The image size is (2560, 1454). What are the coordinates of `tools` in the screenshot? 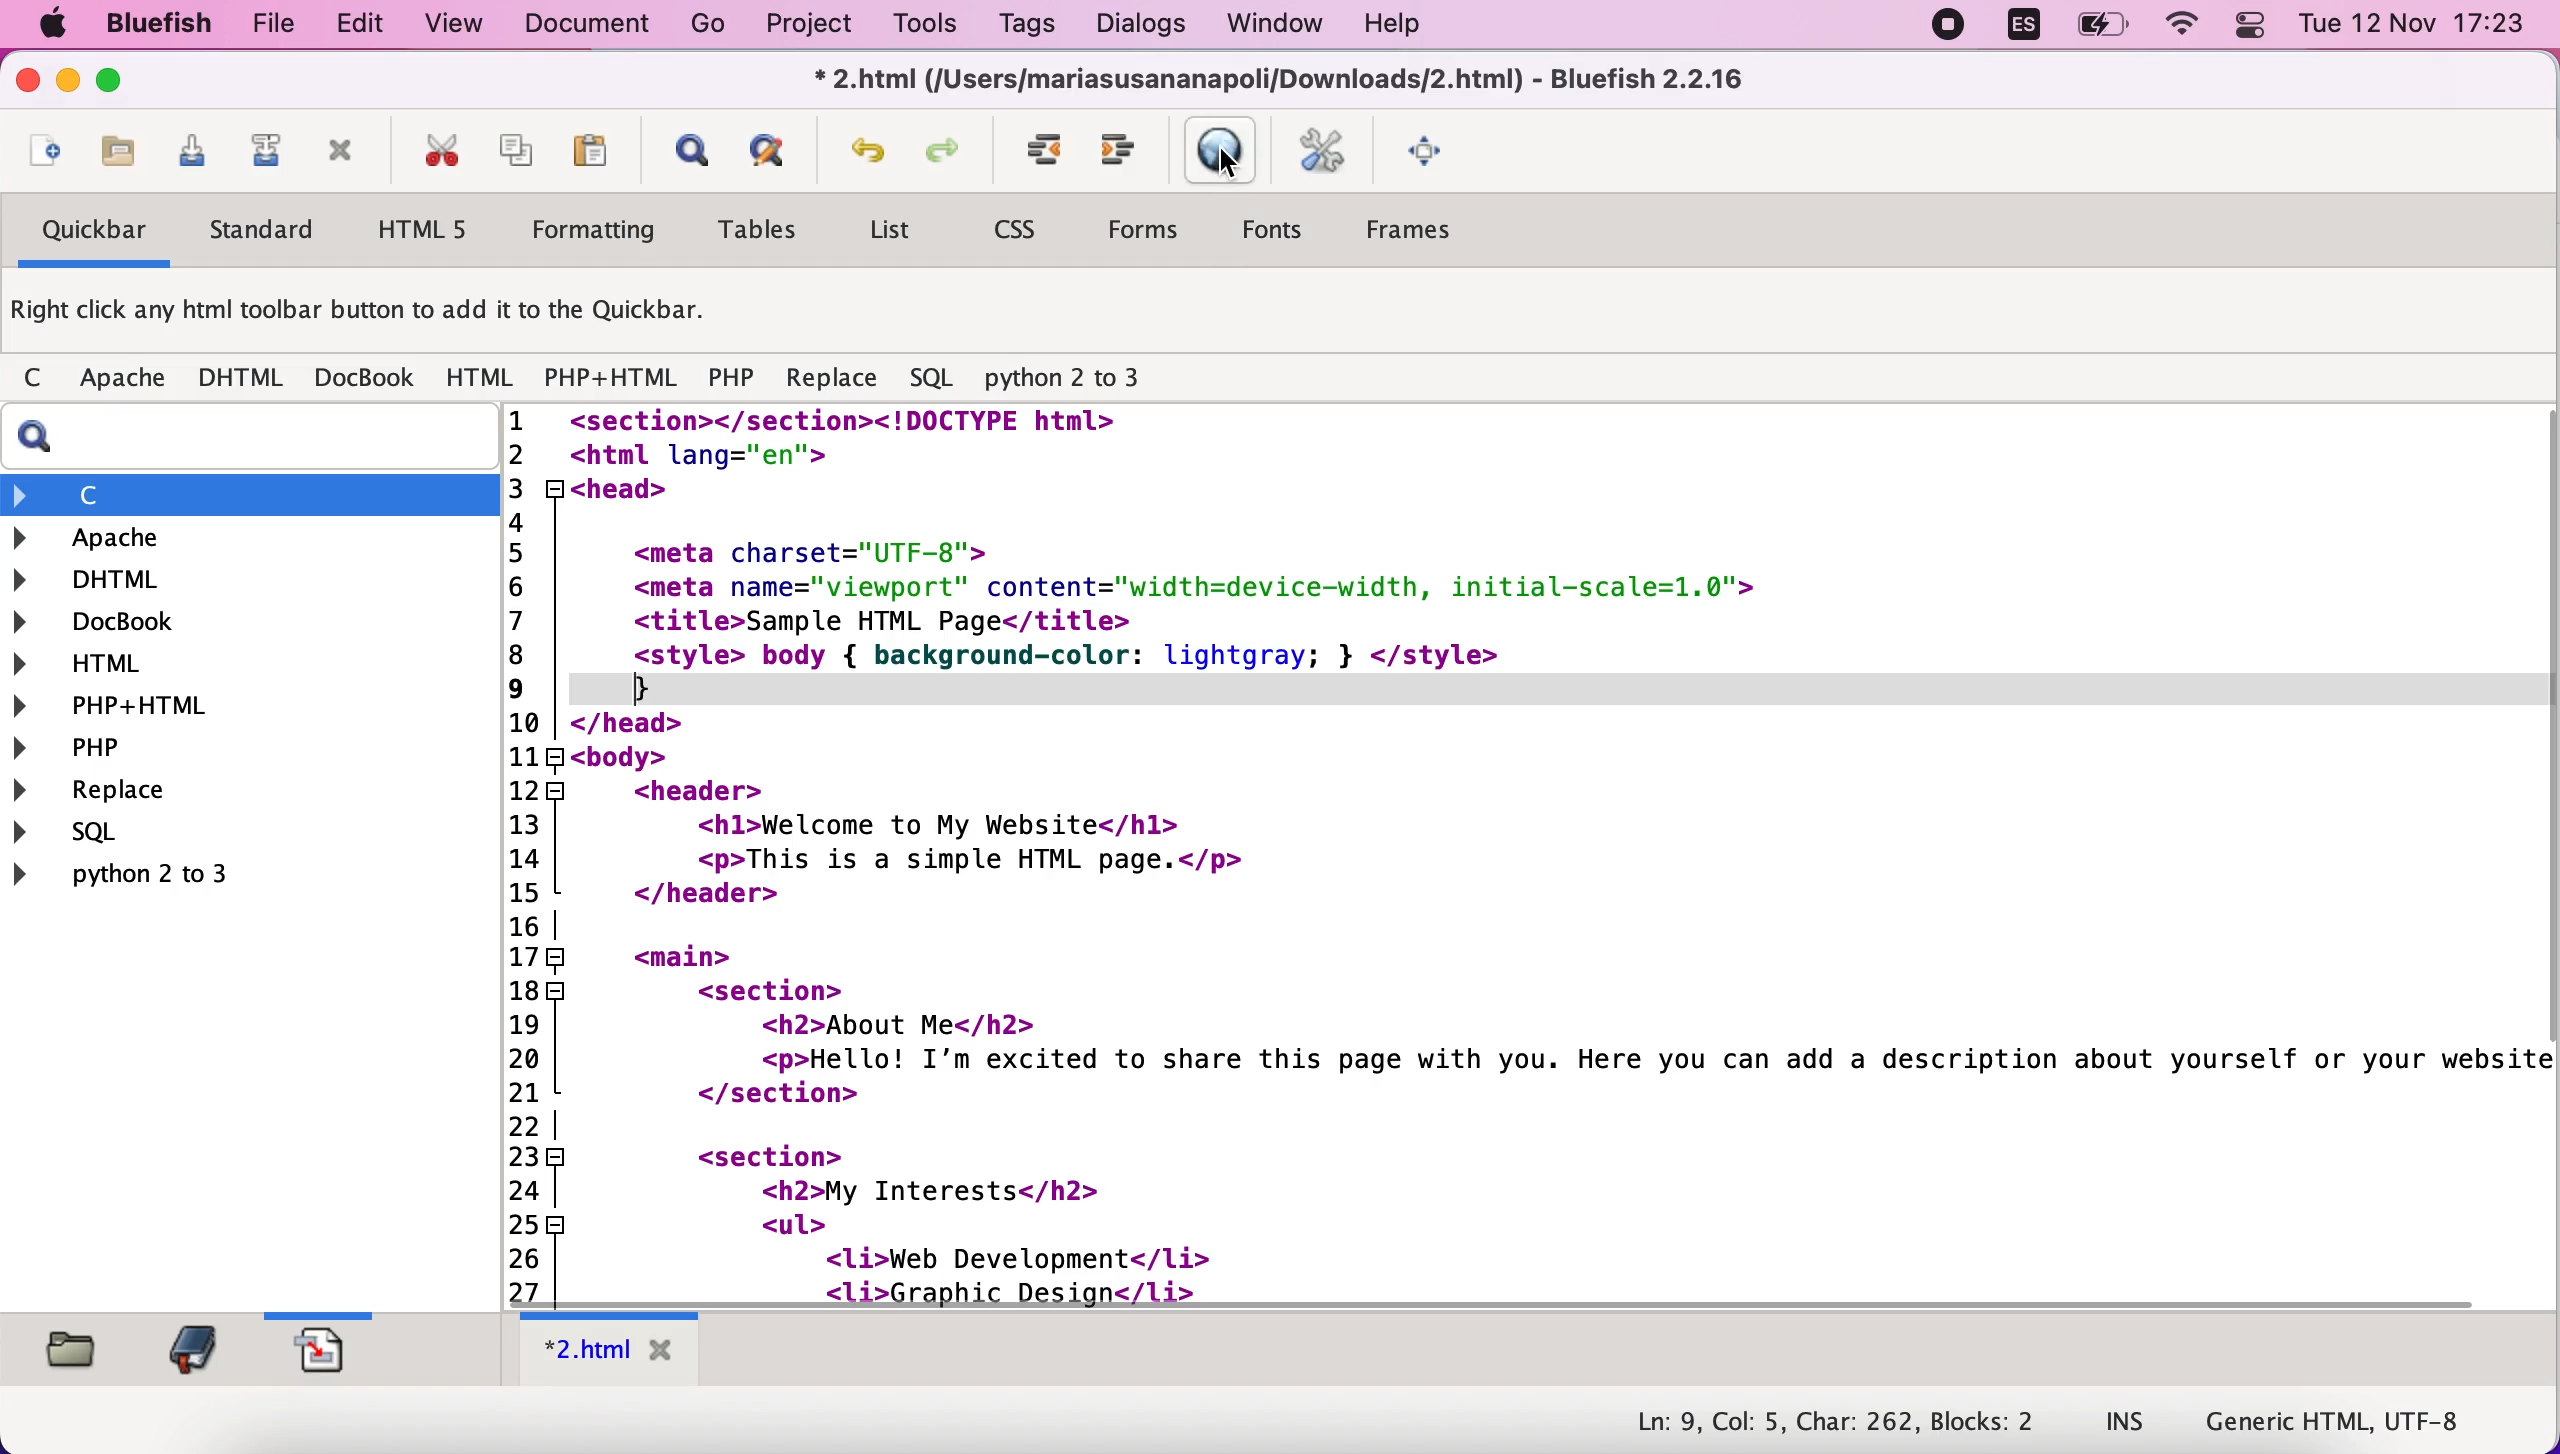 It's located at (930, 28).